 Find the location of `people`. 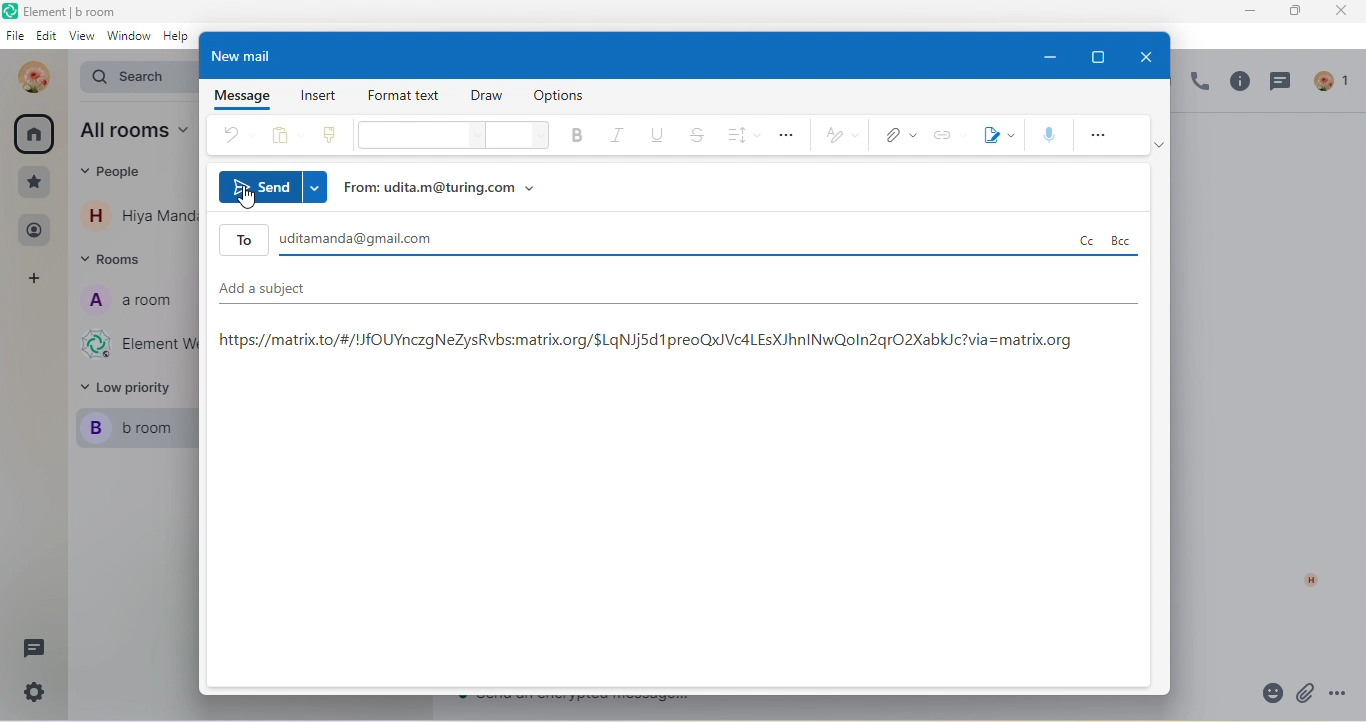

people is located at coordinates (1335, 79).